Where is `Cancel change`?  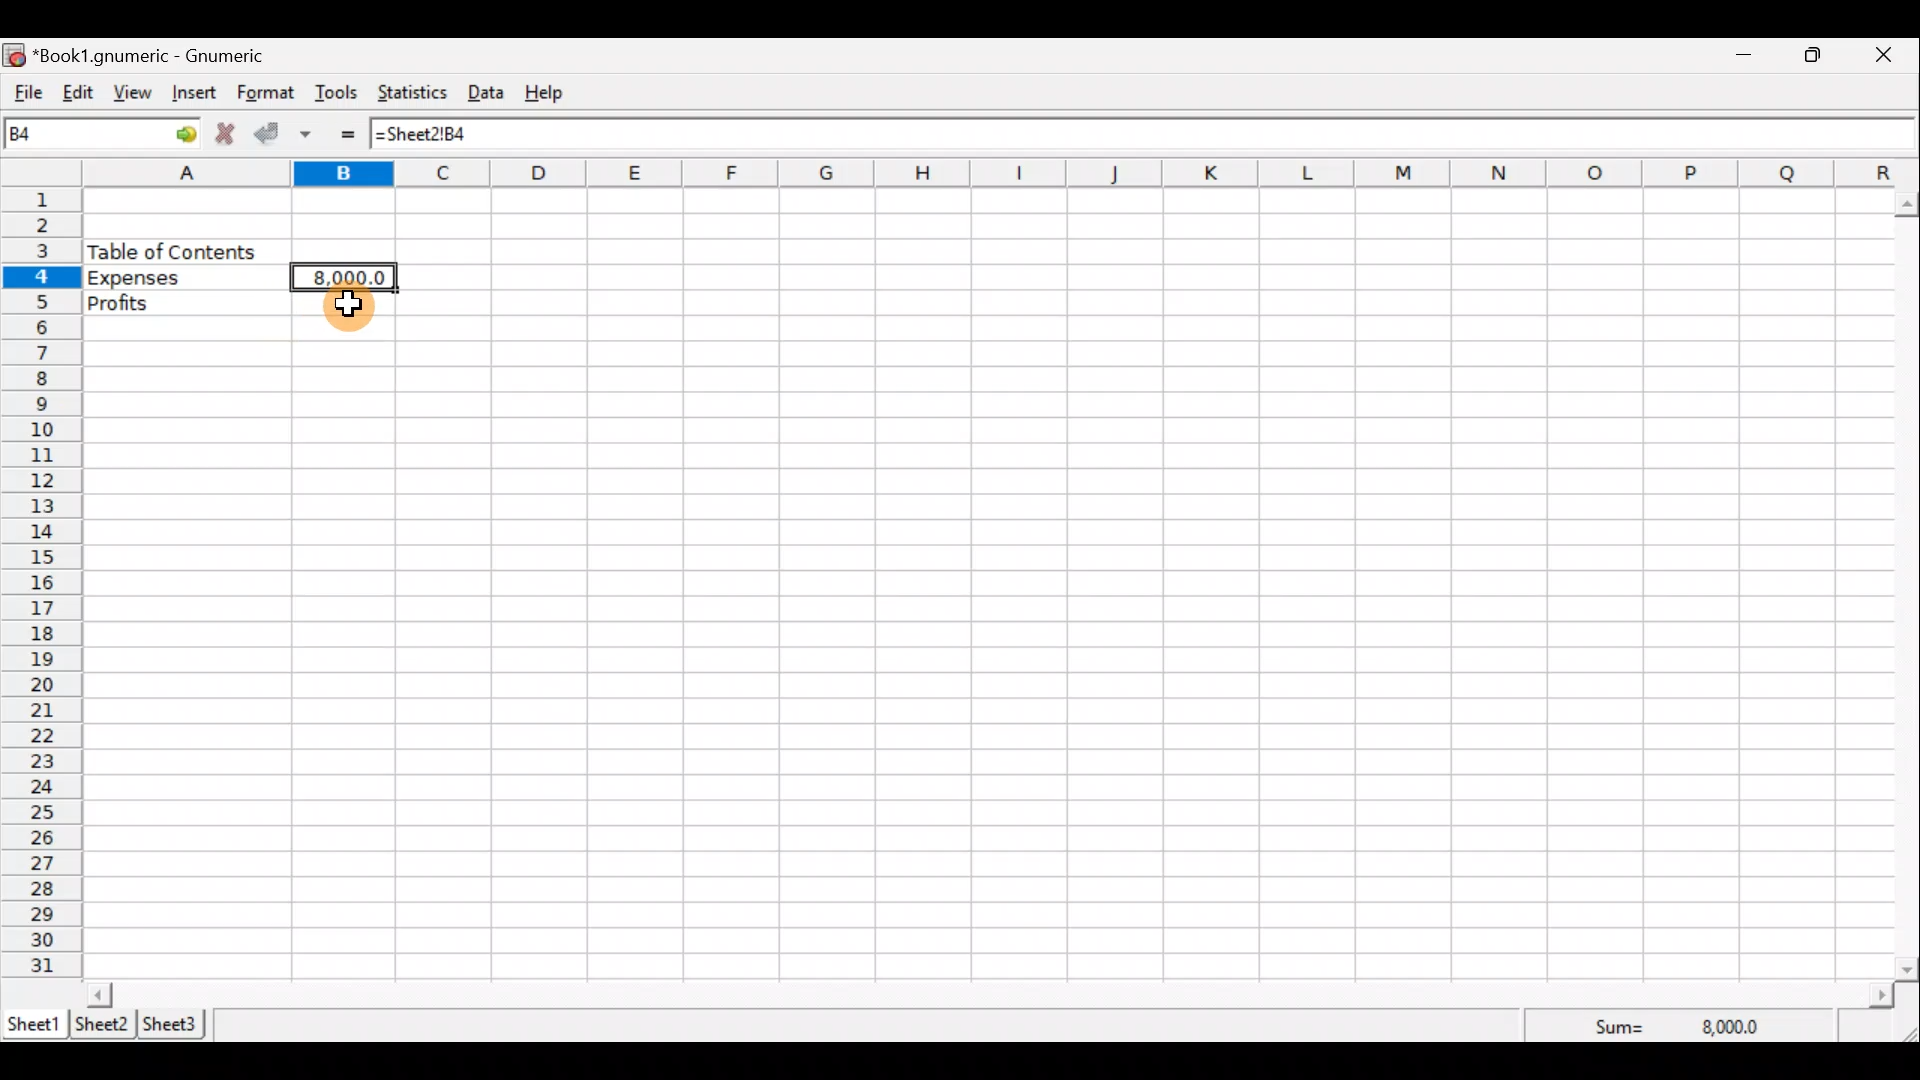 Cancel change is located at coordinates (229, 136).